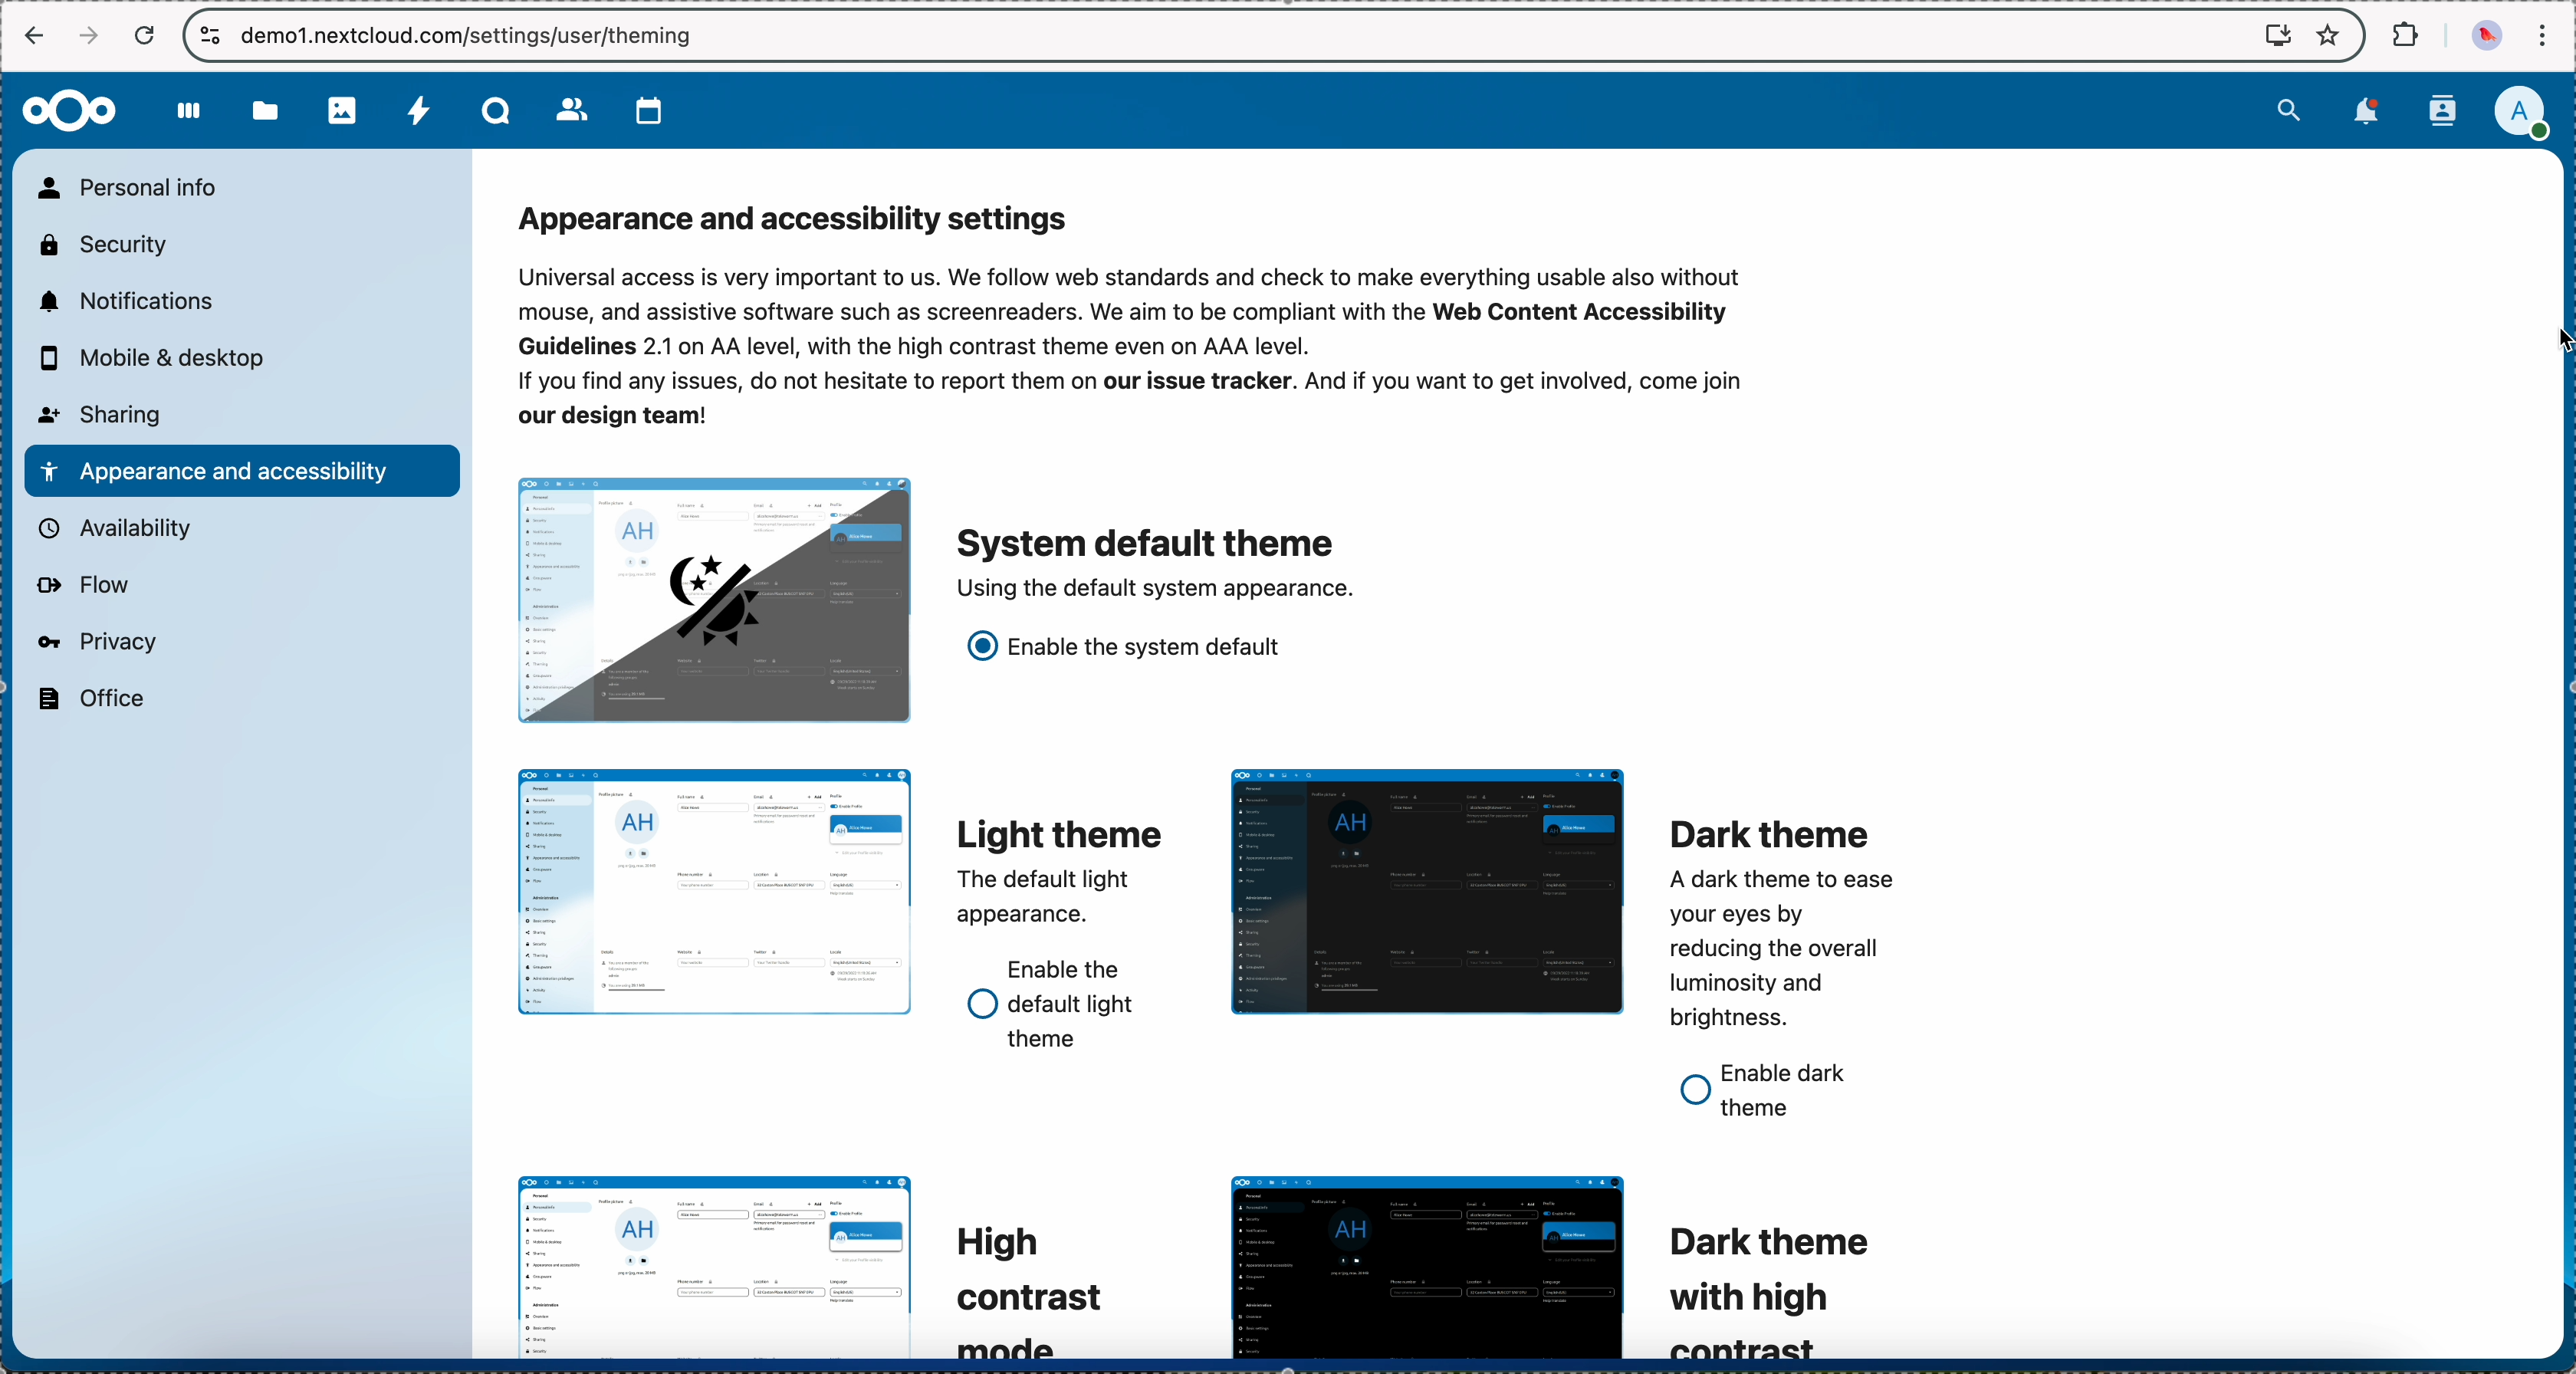 Image resolution: width=2576 pixels, height=1374 pixels. What do you see at coordinates (1776, 1091) in the screenshot?
I see `enable dark theme option` at bounding box center [1776, 1091].